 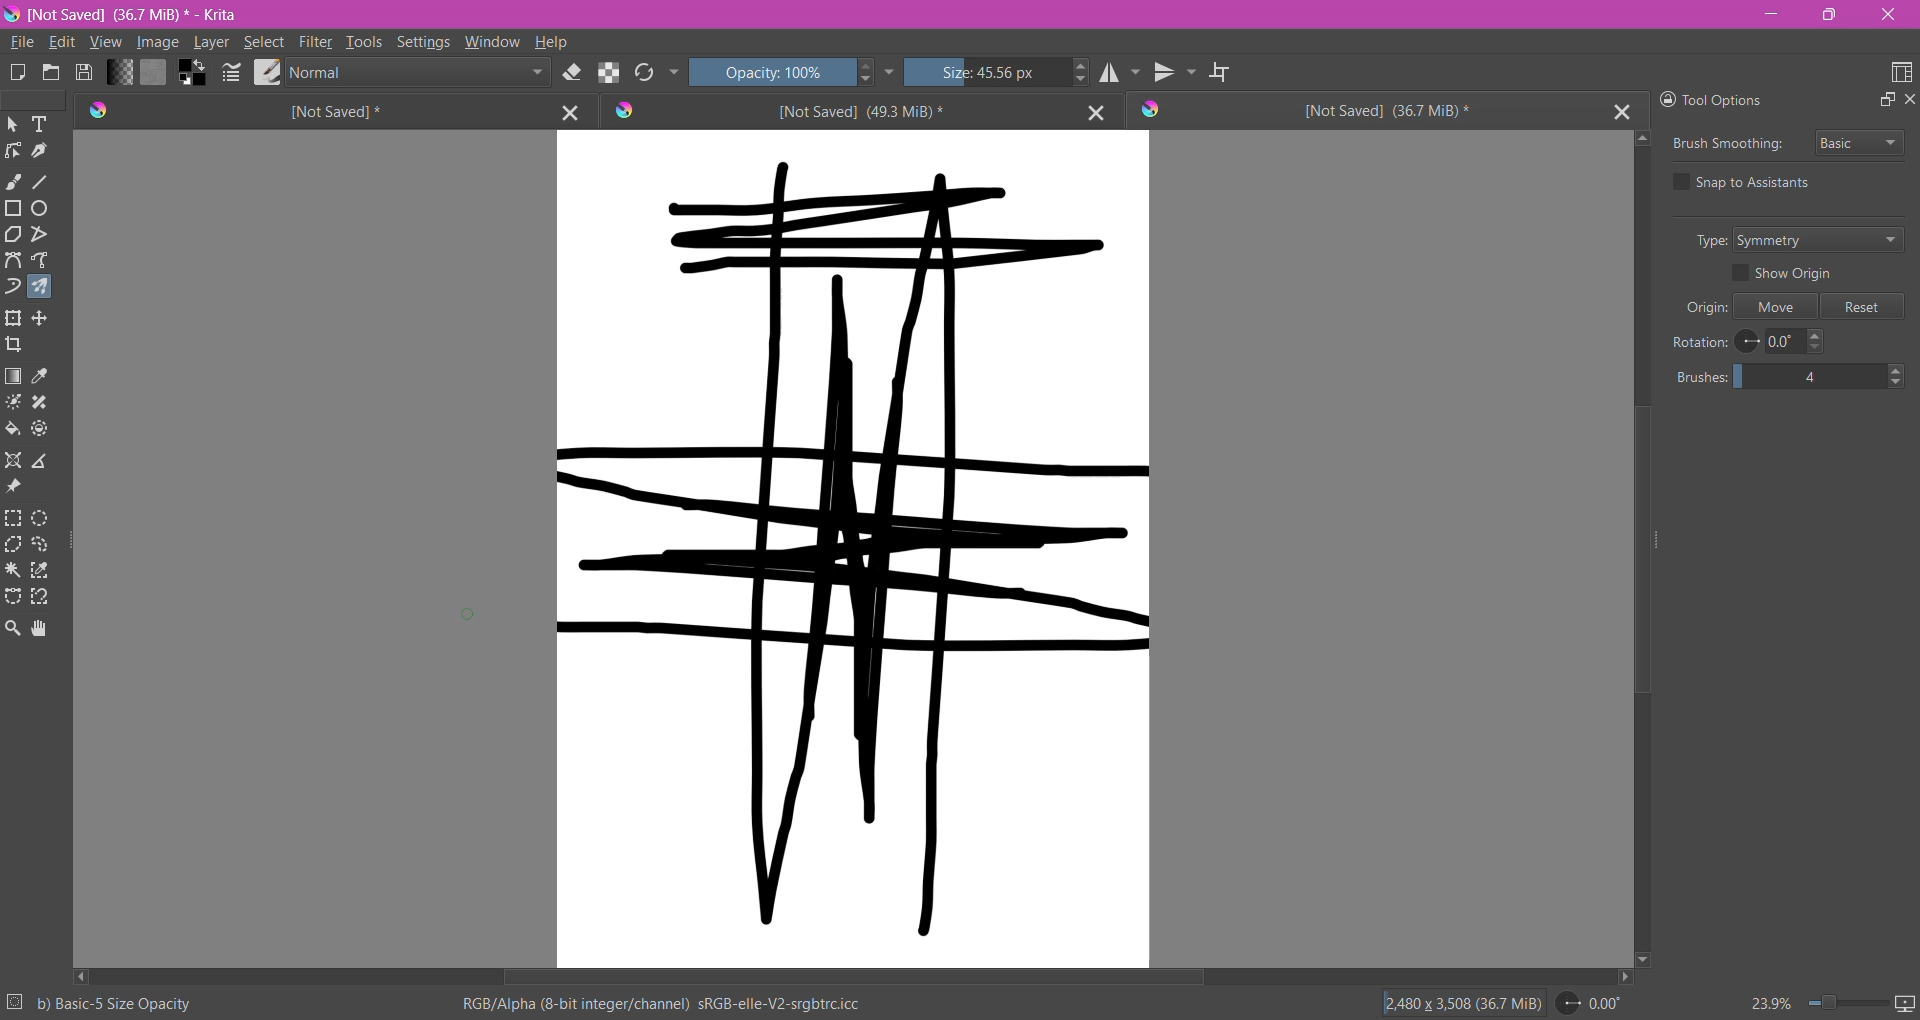 What do you see at coordinates (1789, 274) in the screenshot?
I see `Show Origin - enable/disable` at bounding box center [1789, 274].